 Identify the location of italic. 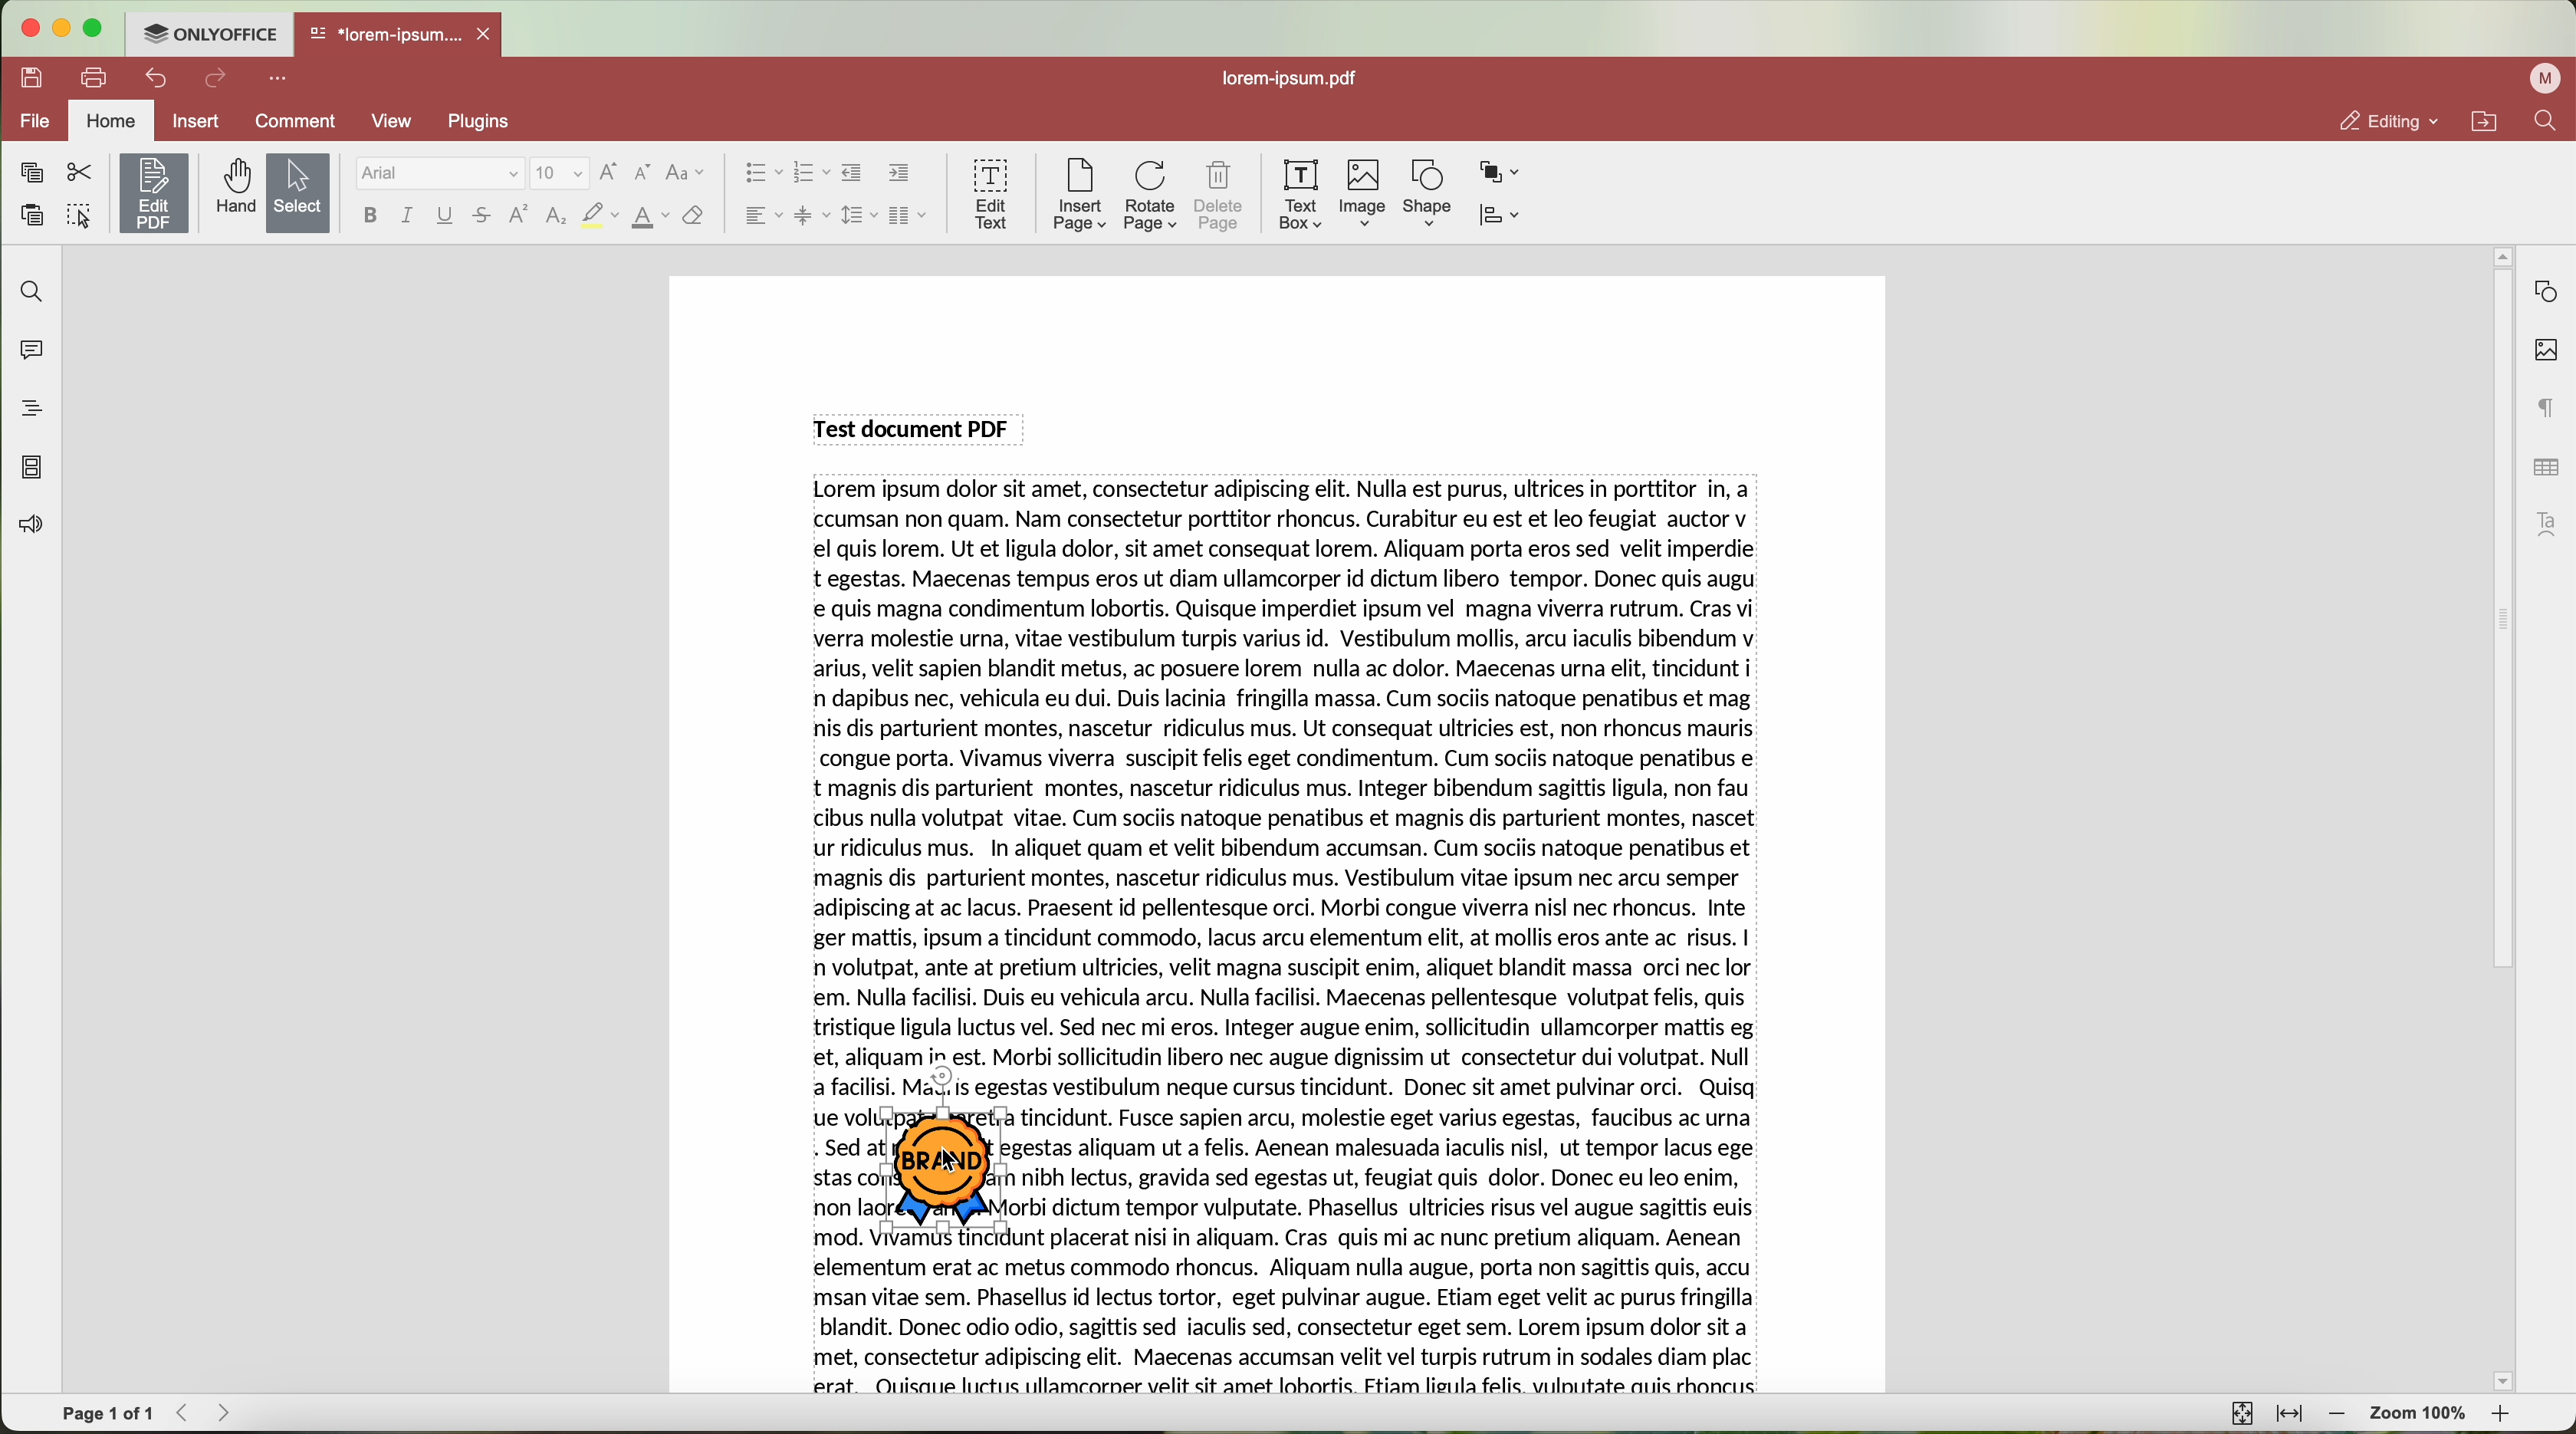
(407, 215).